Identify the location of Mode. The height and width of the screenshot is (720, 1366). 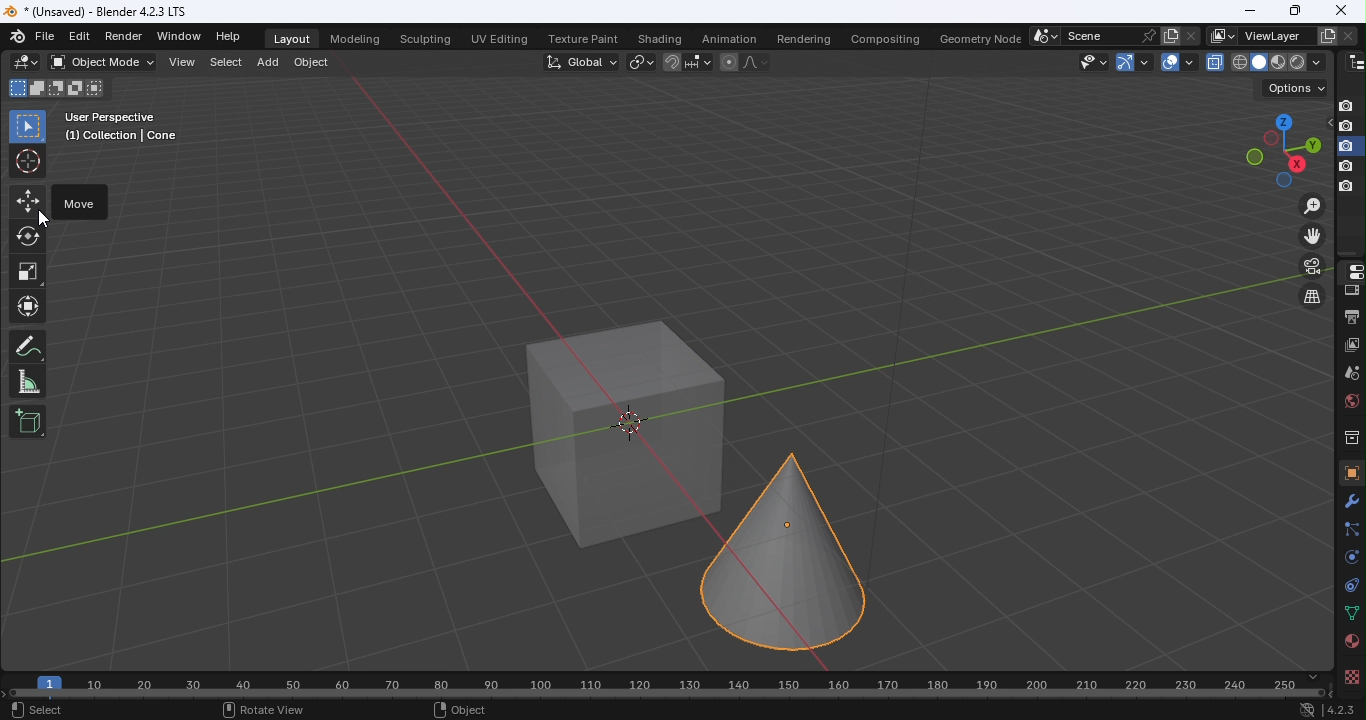
(16, 88).